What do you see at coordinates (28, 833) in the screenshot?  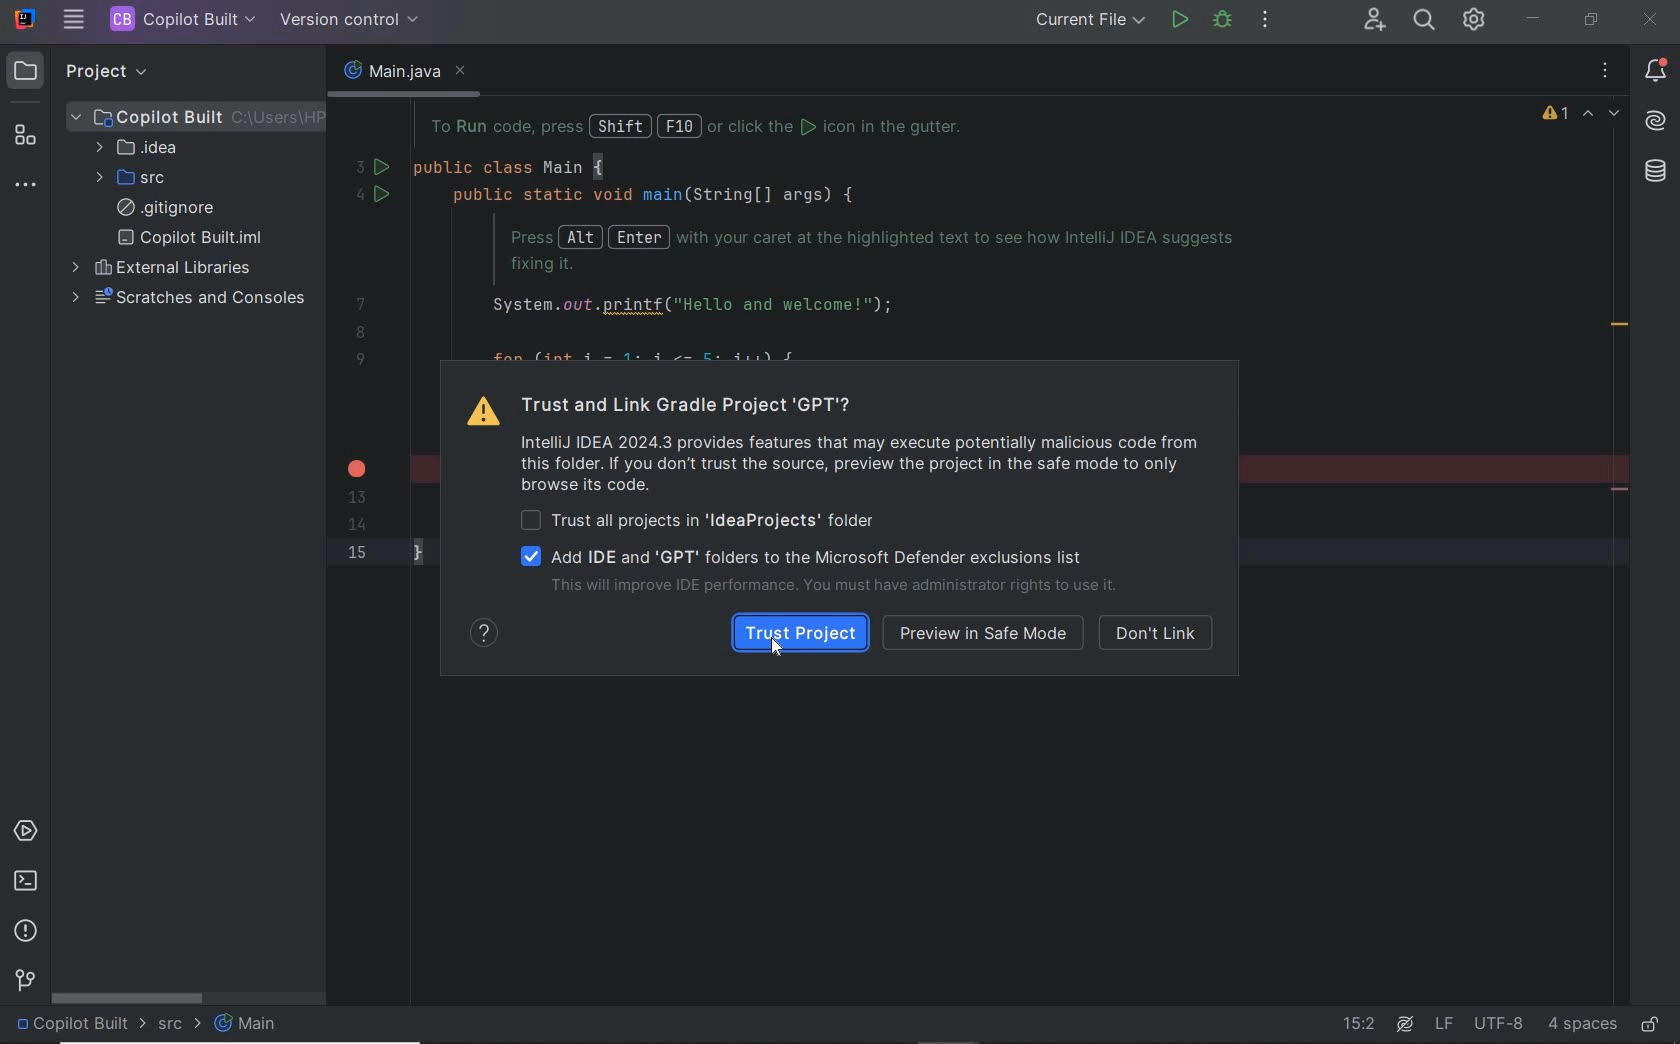 I see `services` at bounding box center [28, 833].